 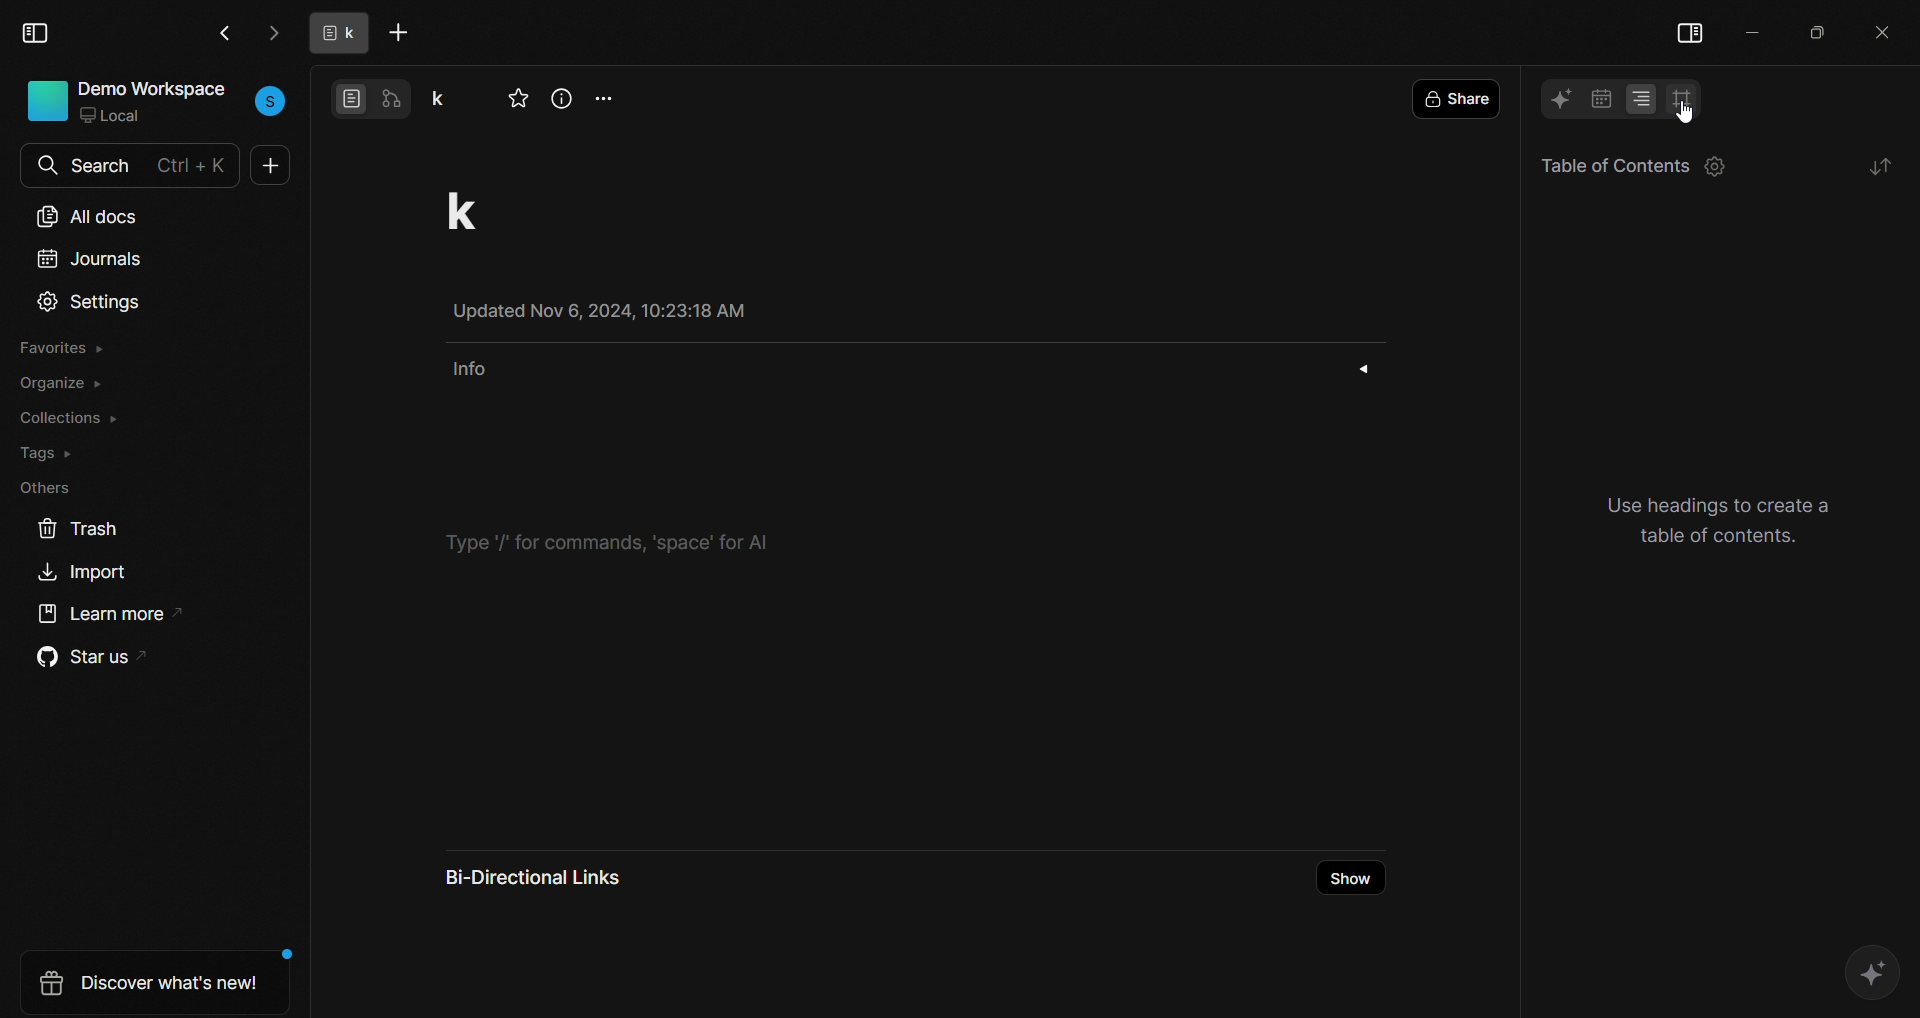 What do you see at coordinates (520, 100) in the screenshot?
I see `favorite` at bounding box center [520, 100].